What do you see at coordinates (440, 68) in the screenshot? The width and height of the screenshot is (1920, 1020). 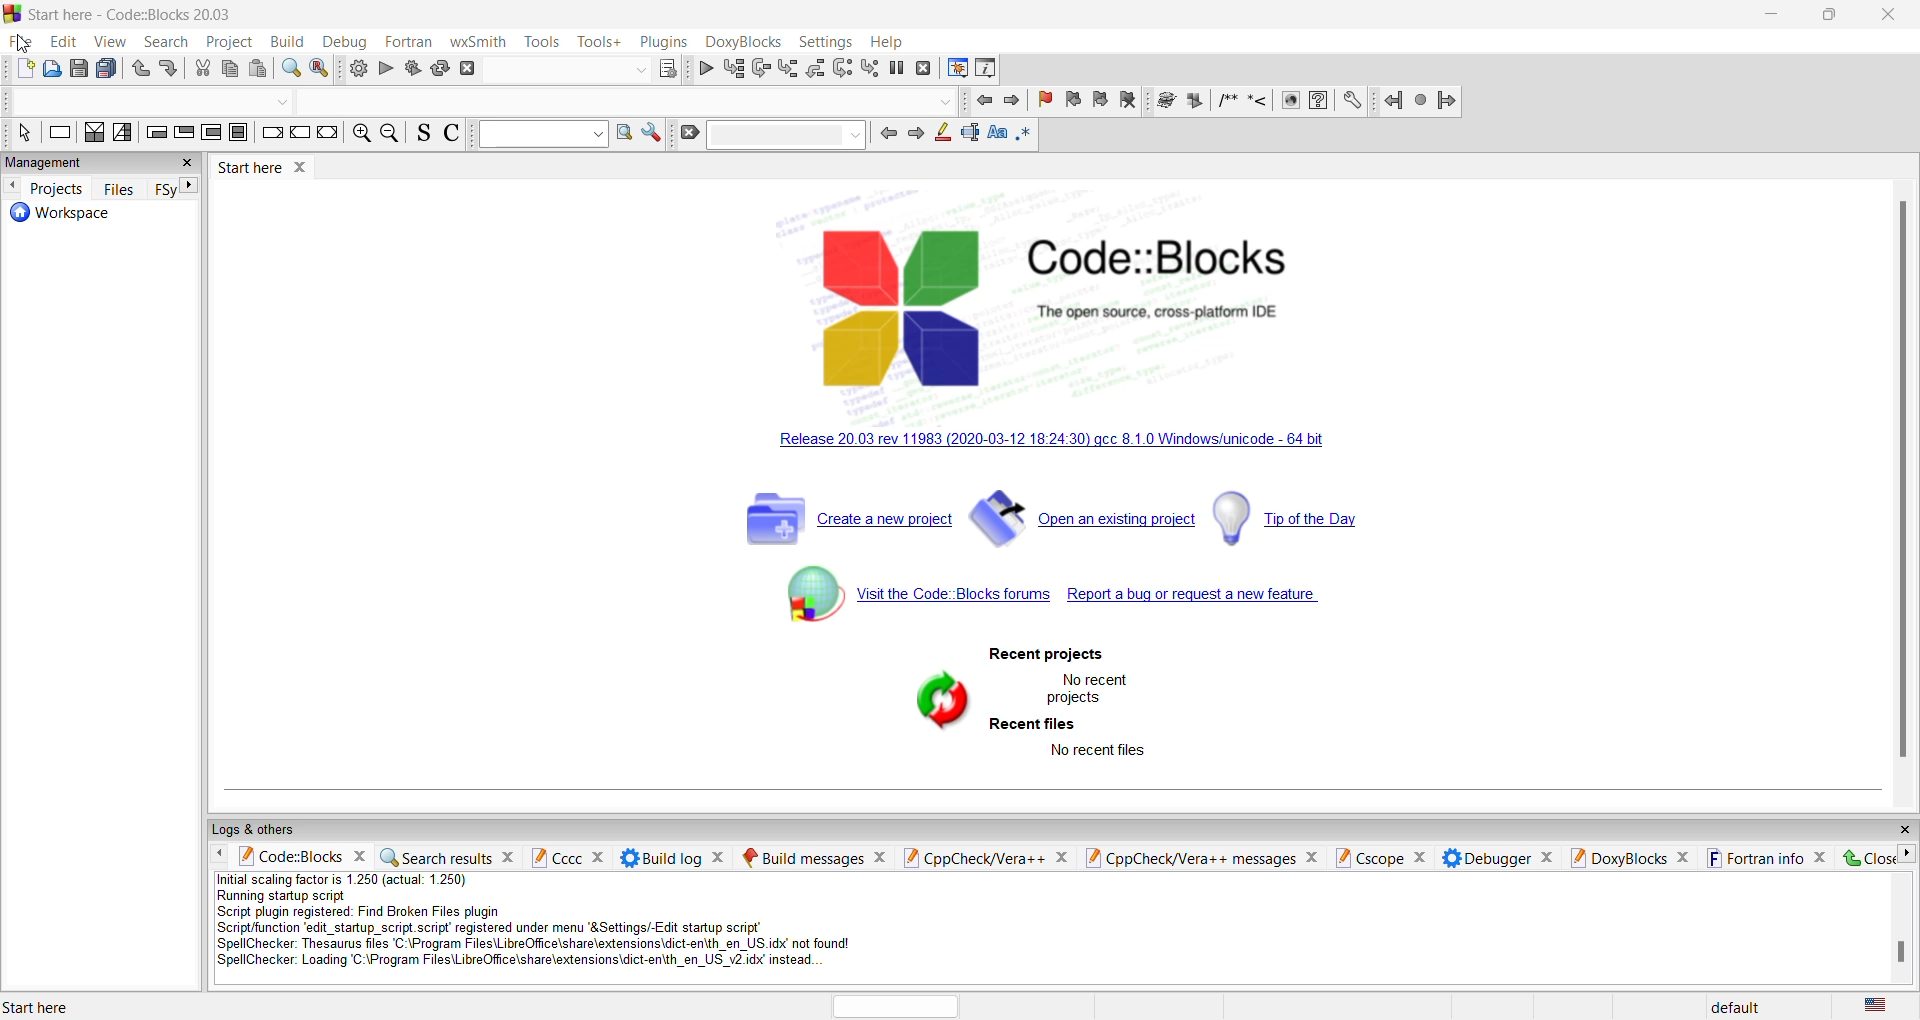 I see `rebuild` at bounding box center [440, 68].